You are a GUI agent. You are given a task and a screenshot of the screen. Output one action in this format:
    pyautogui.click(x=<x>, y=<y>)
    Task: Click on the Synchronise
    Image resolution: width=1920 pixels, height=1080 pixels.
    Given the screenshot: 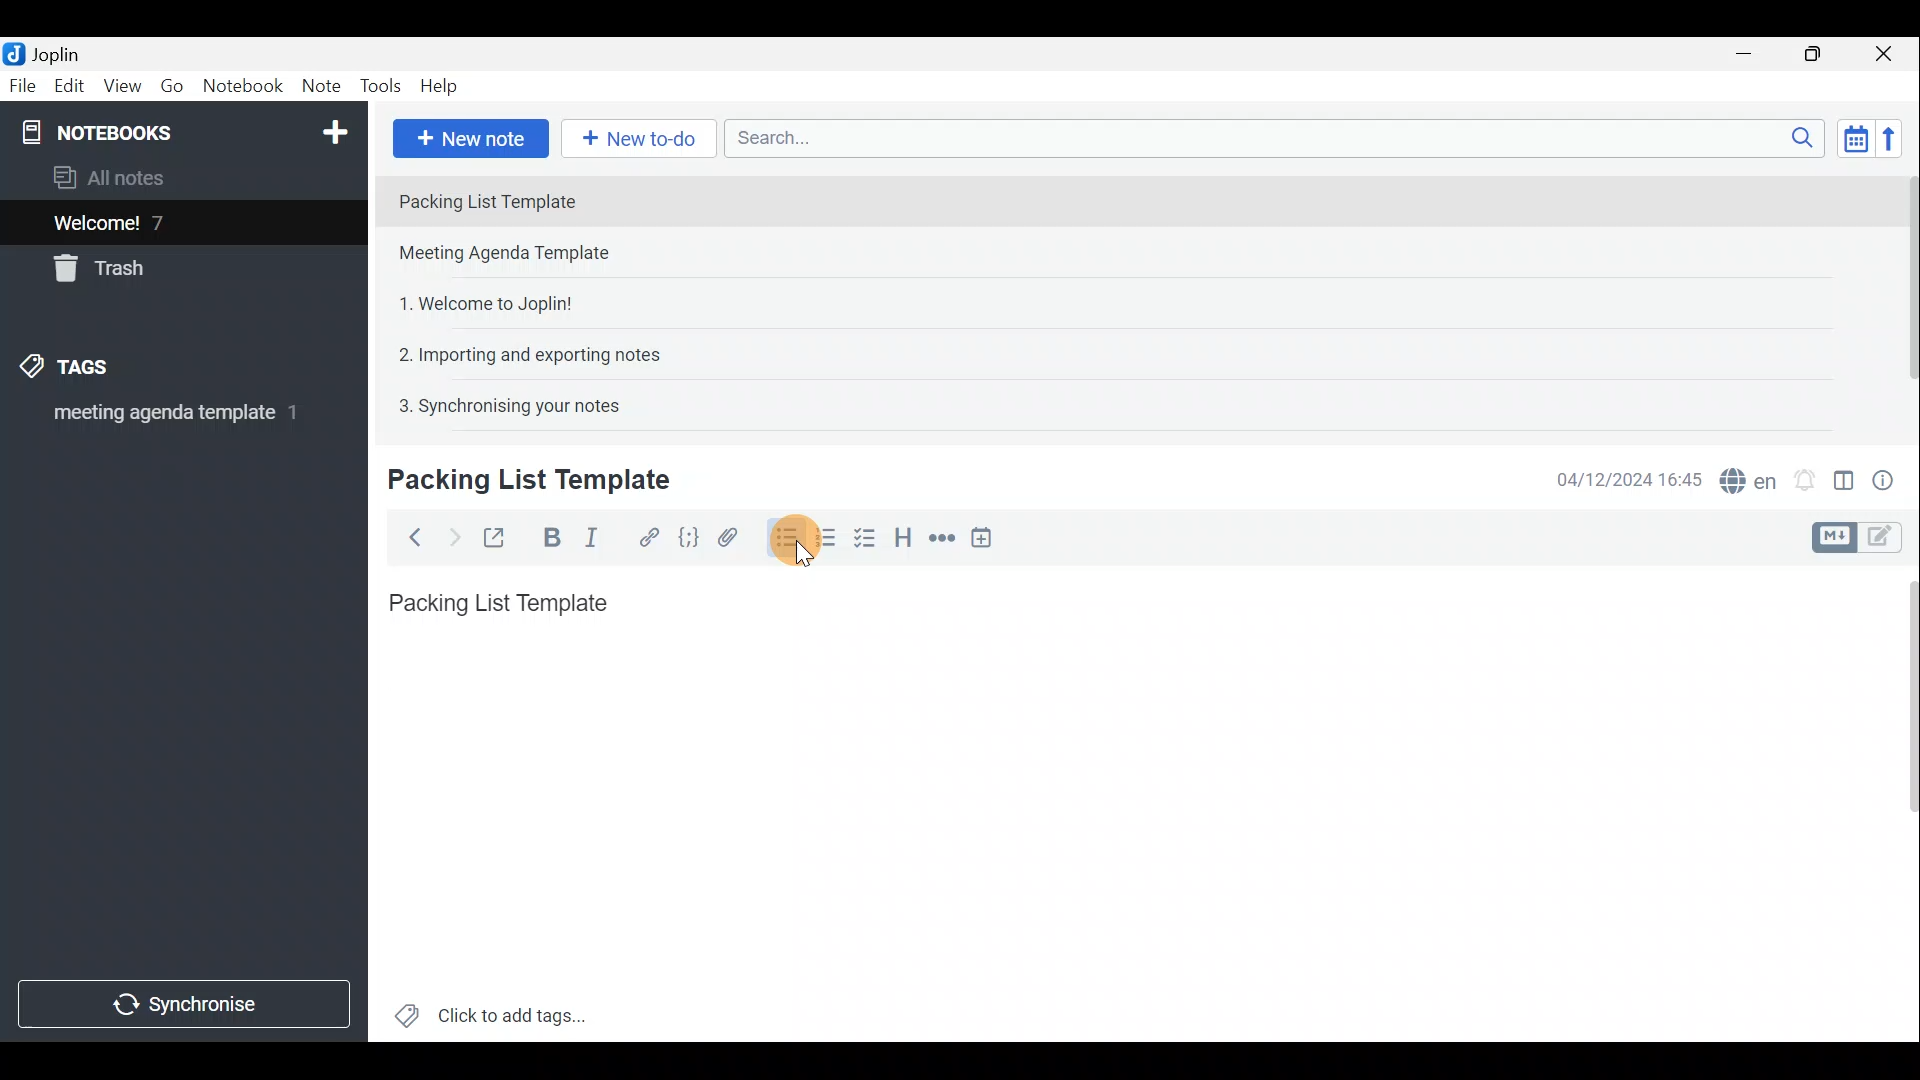 What is the action you would take?
    pyautogui.click(x=187, y=1007)
    